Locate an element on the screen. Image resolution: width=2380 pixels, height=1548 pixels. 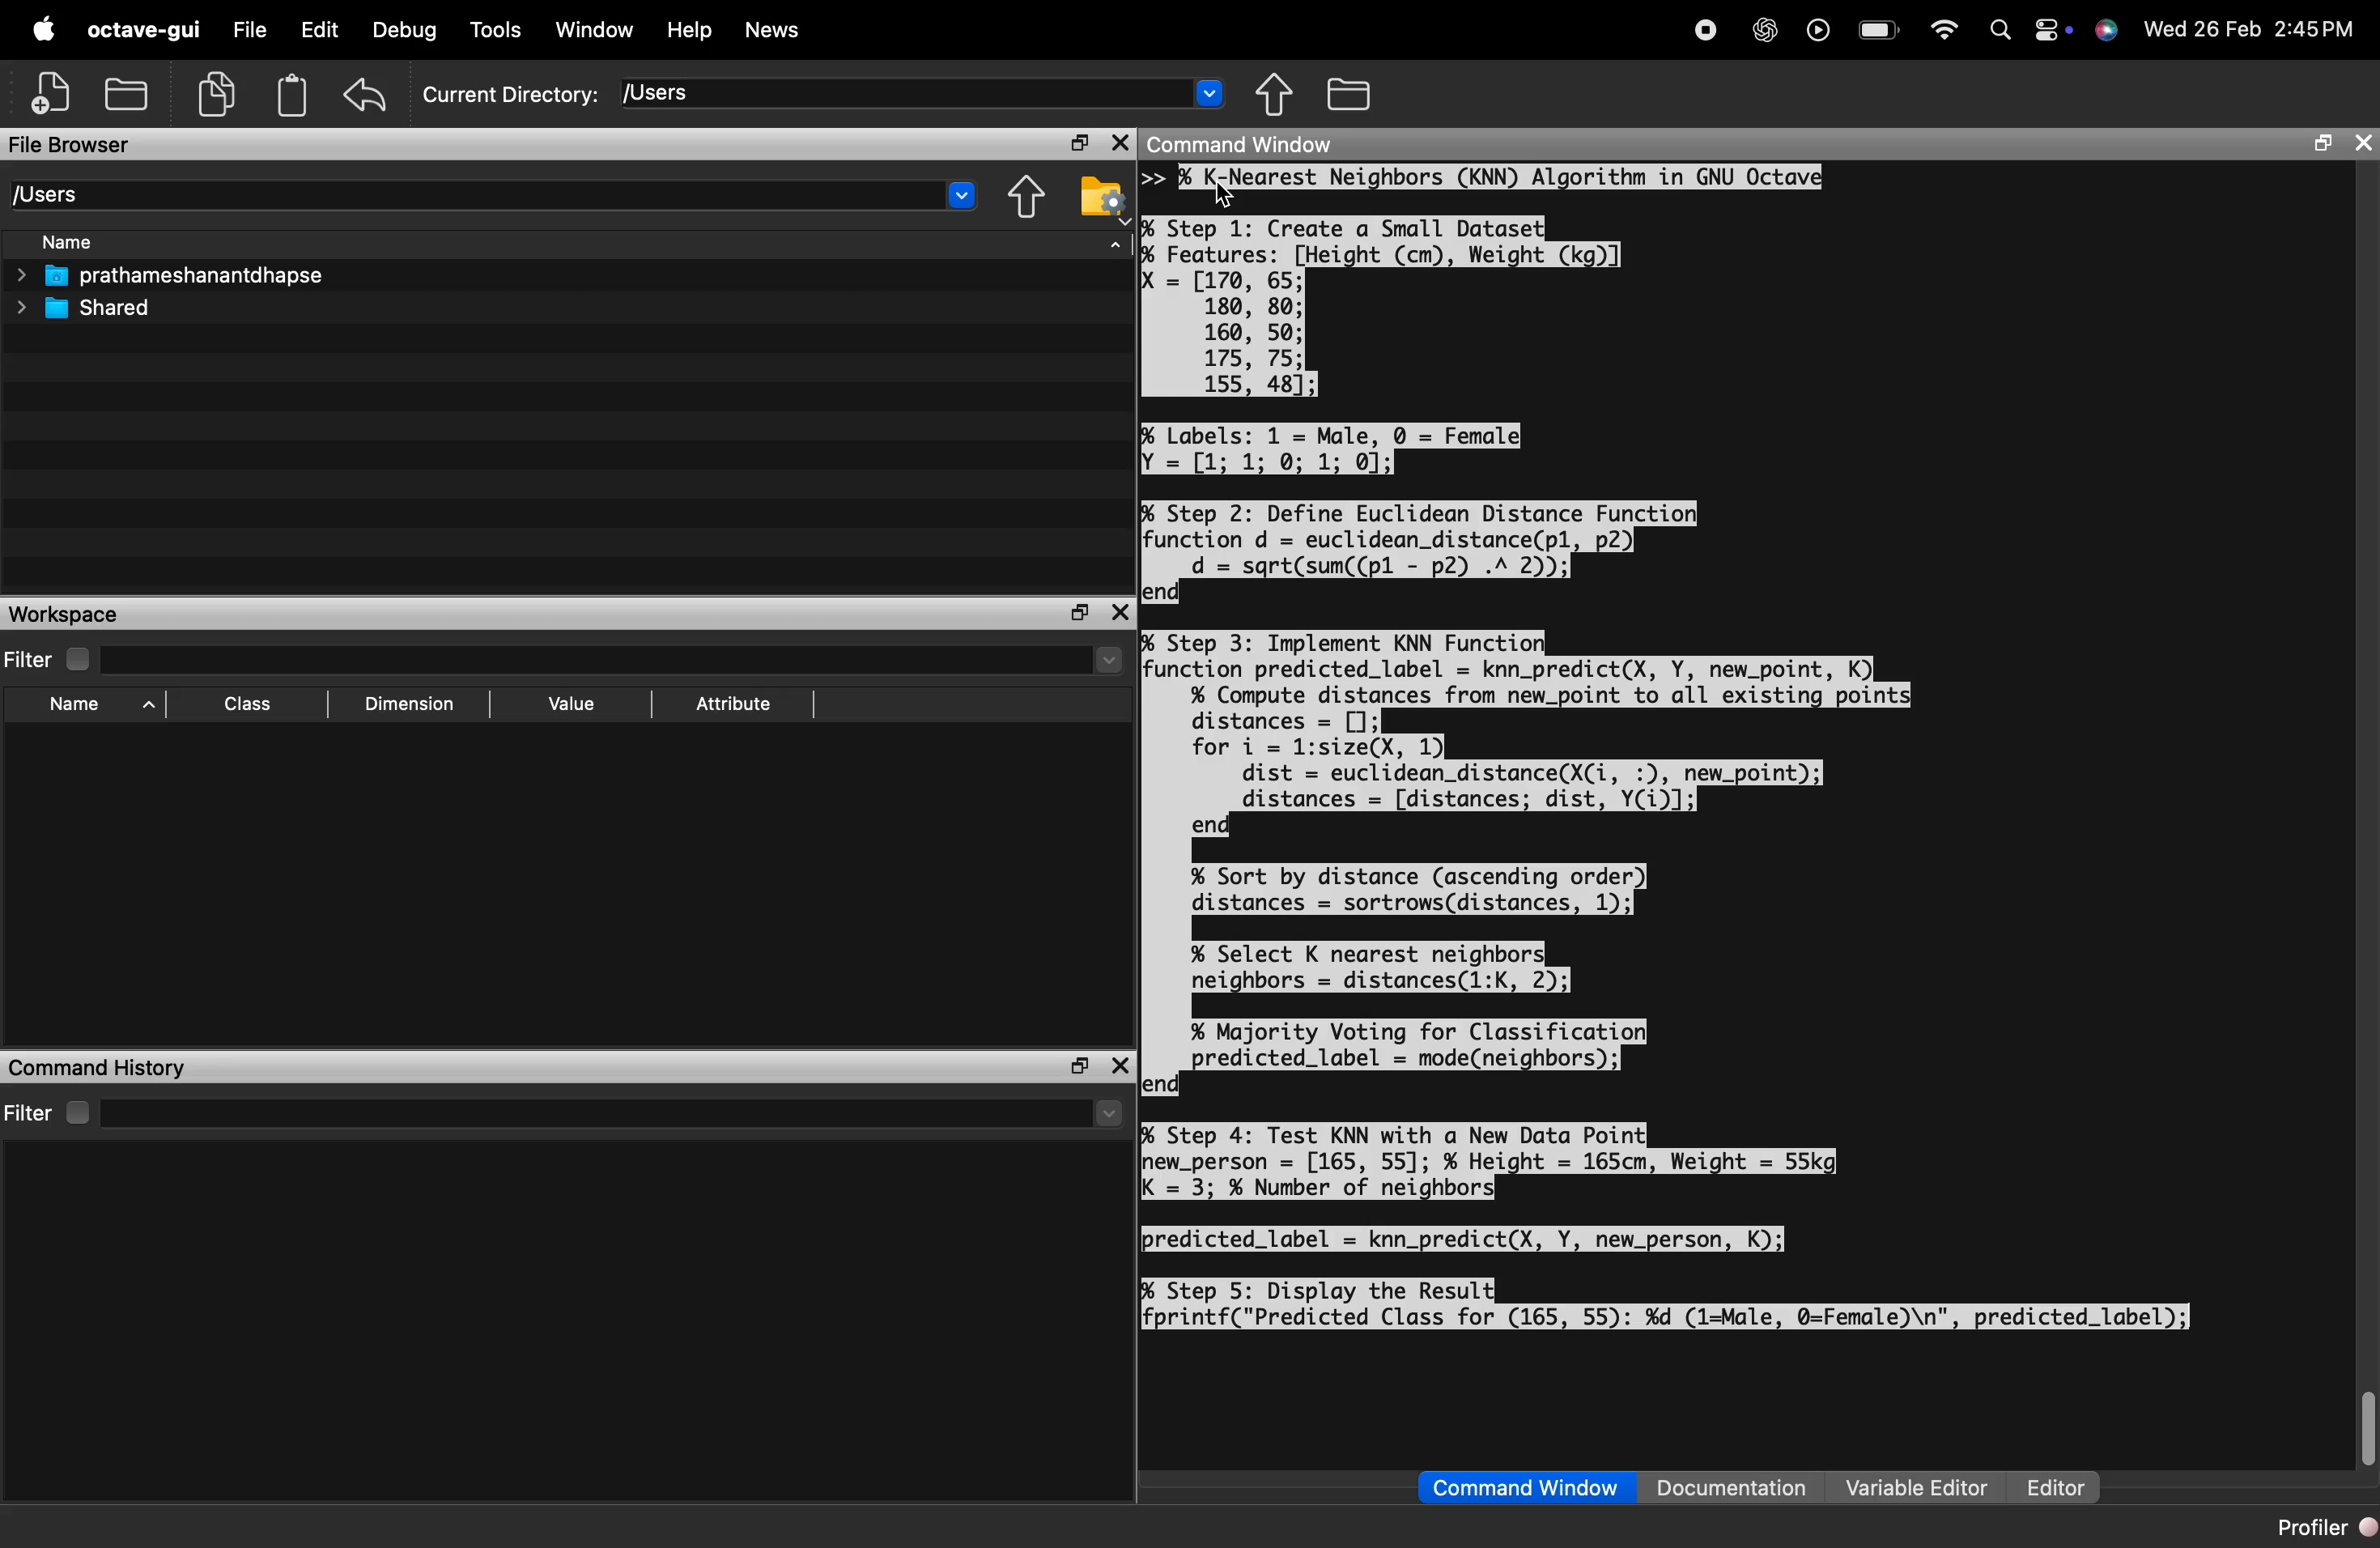
siri is located at coordinates (2107, 38).